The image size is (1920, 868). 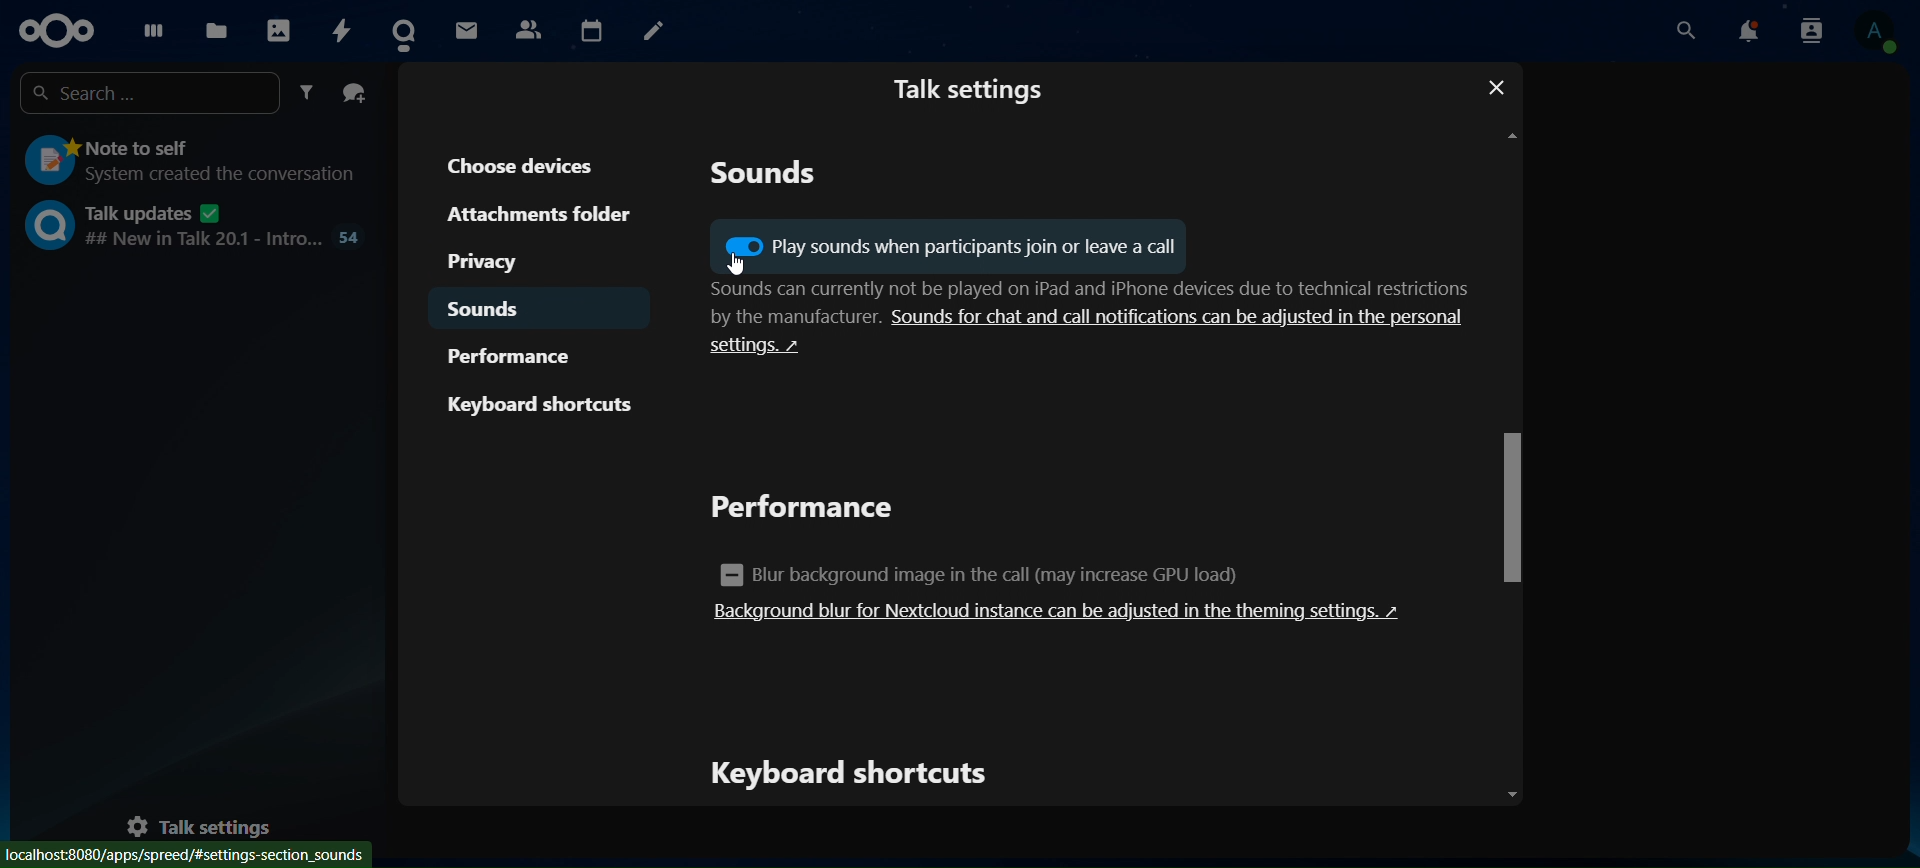 What do you see at coordinates (356, 94) in the screenshot?
I see `create a group` at bounding box center [356, 94].